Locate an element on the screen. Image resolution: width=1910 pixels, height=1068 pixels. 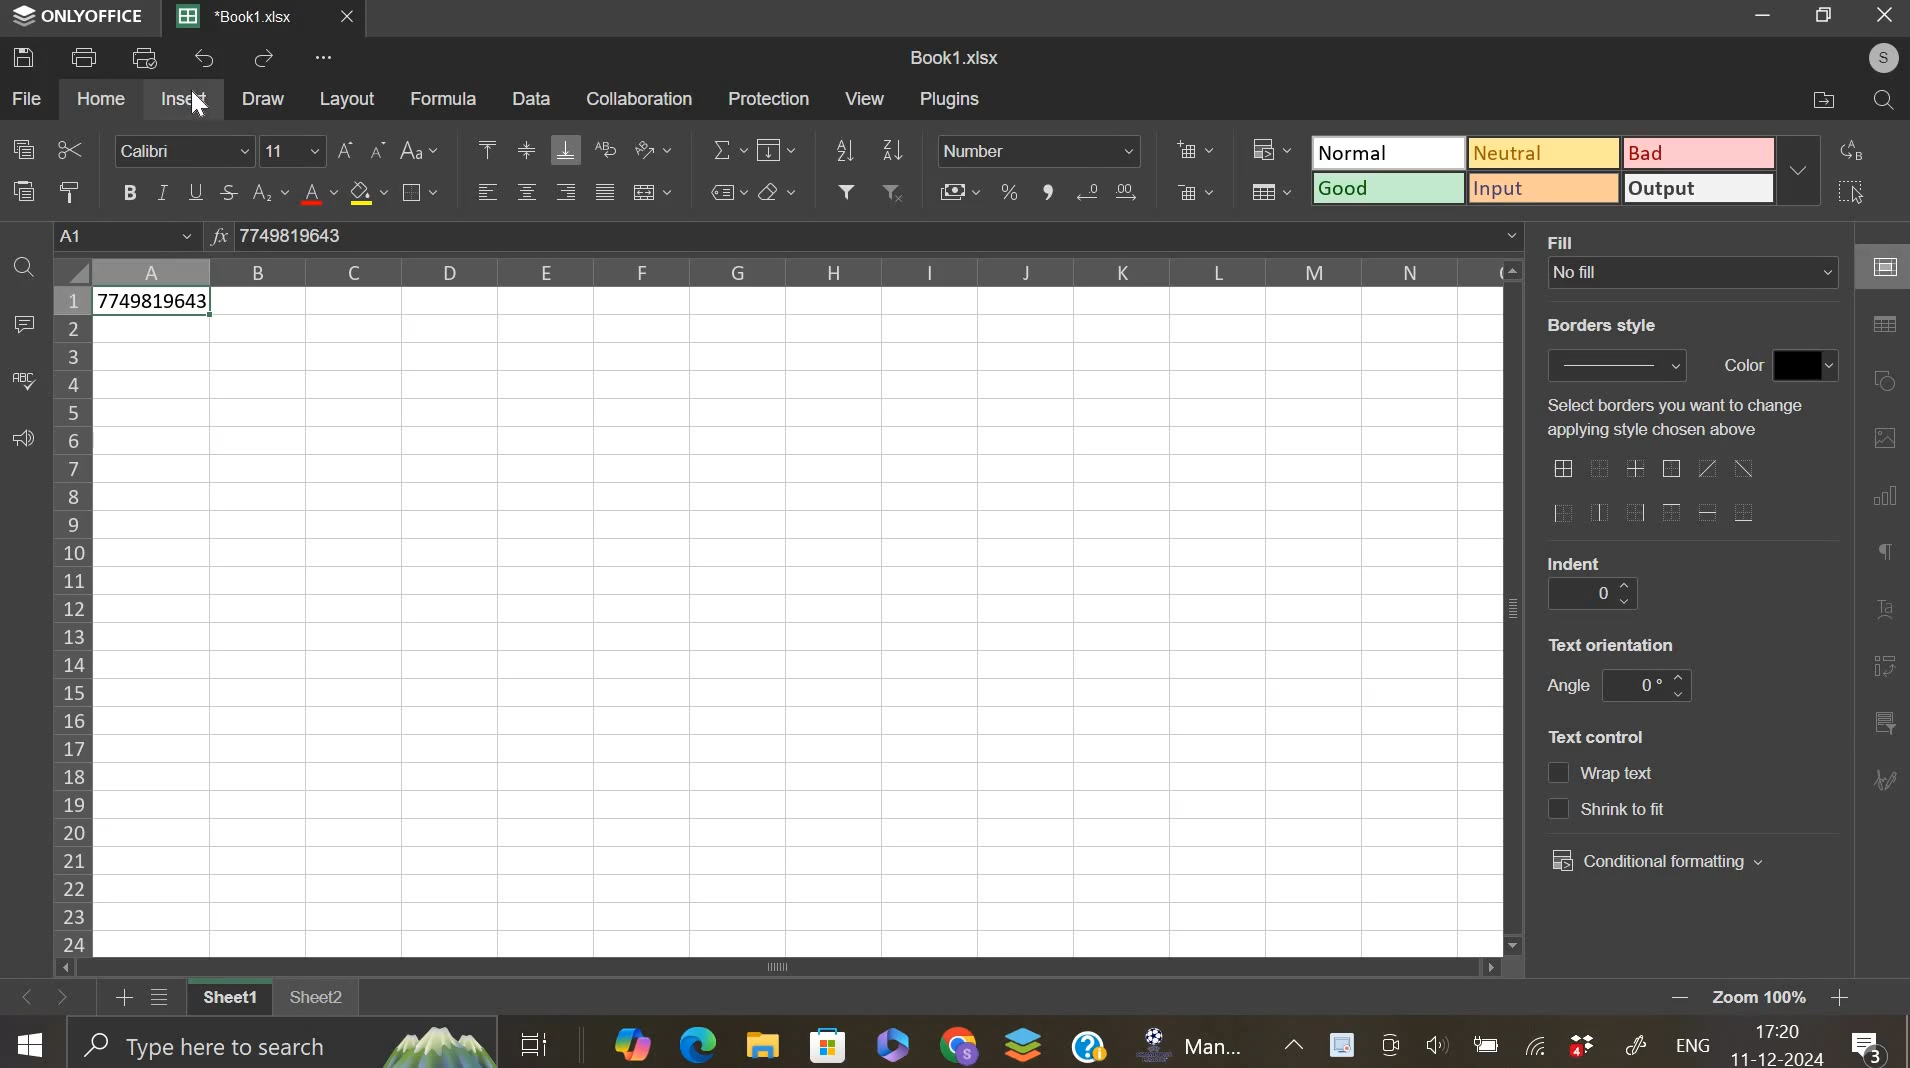
select is located at coordinates (1854, 190).